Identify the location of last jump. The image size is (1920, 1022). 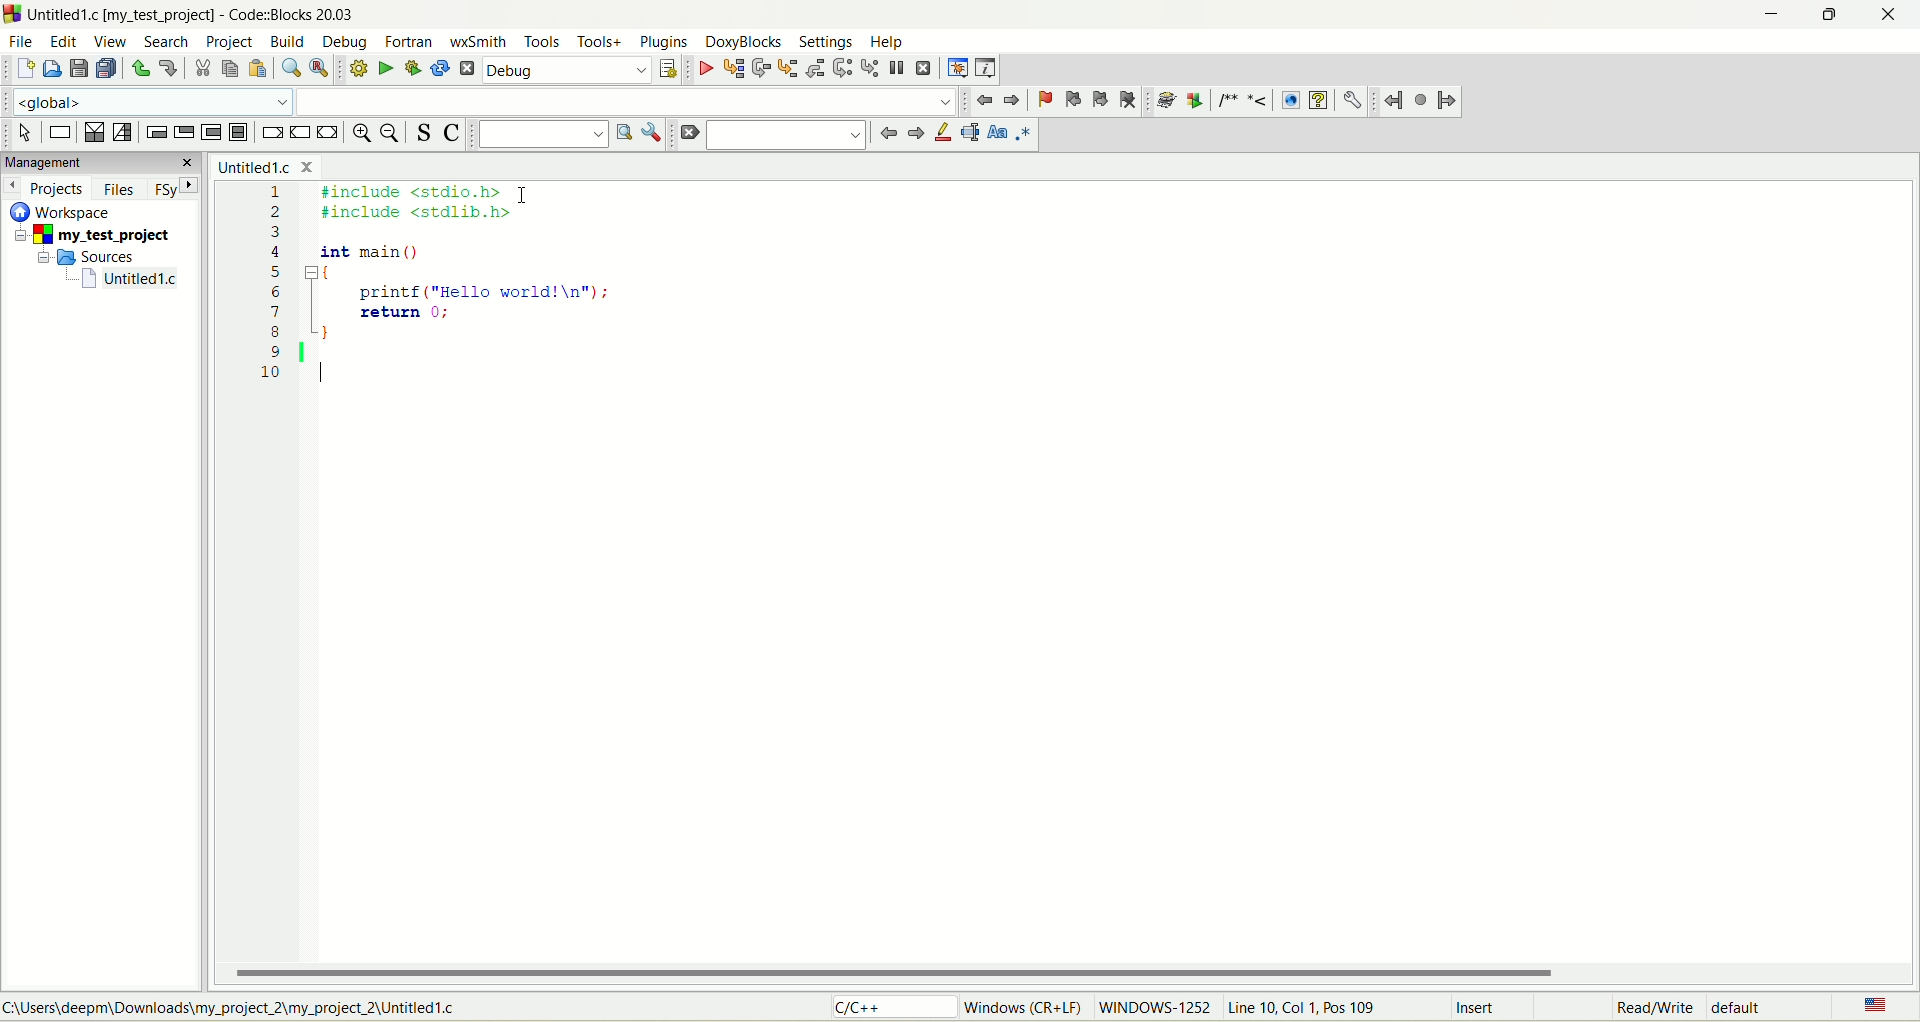
(1421, 102).